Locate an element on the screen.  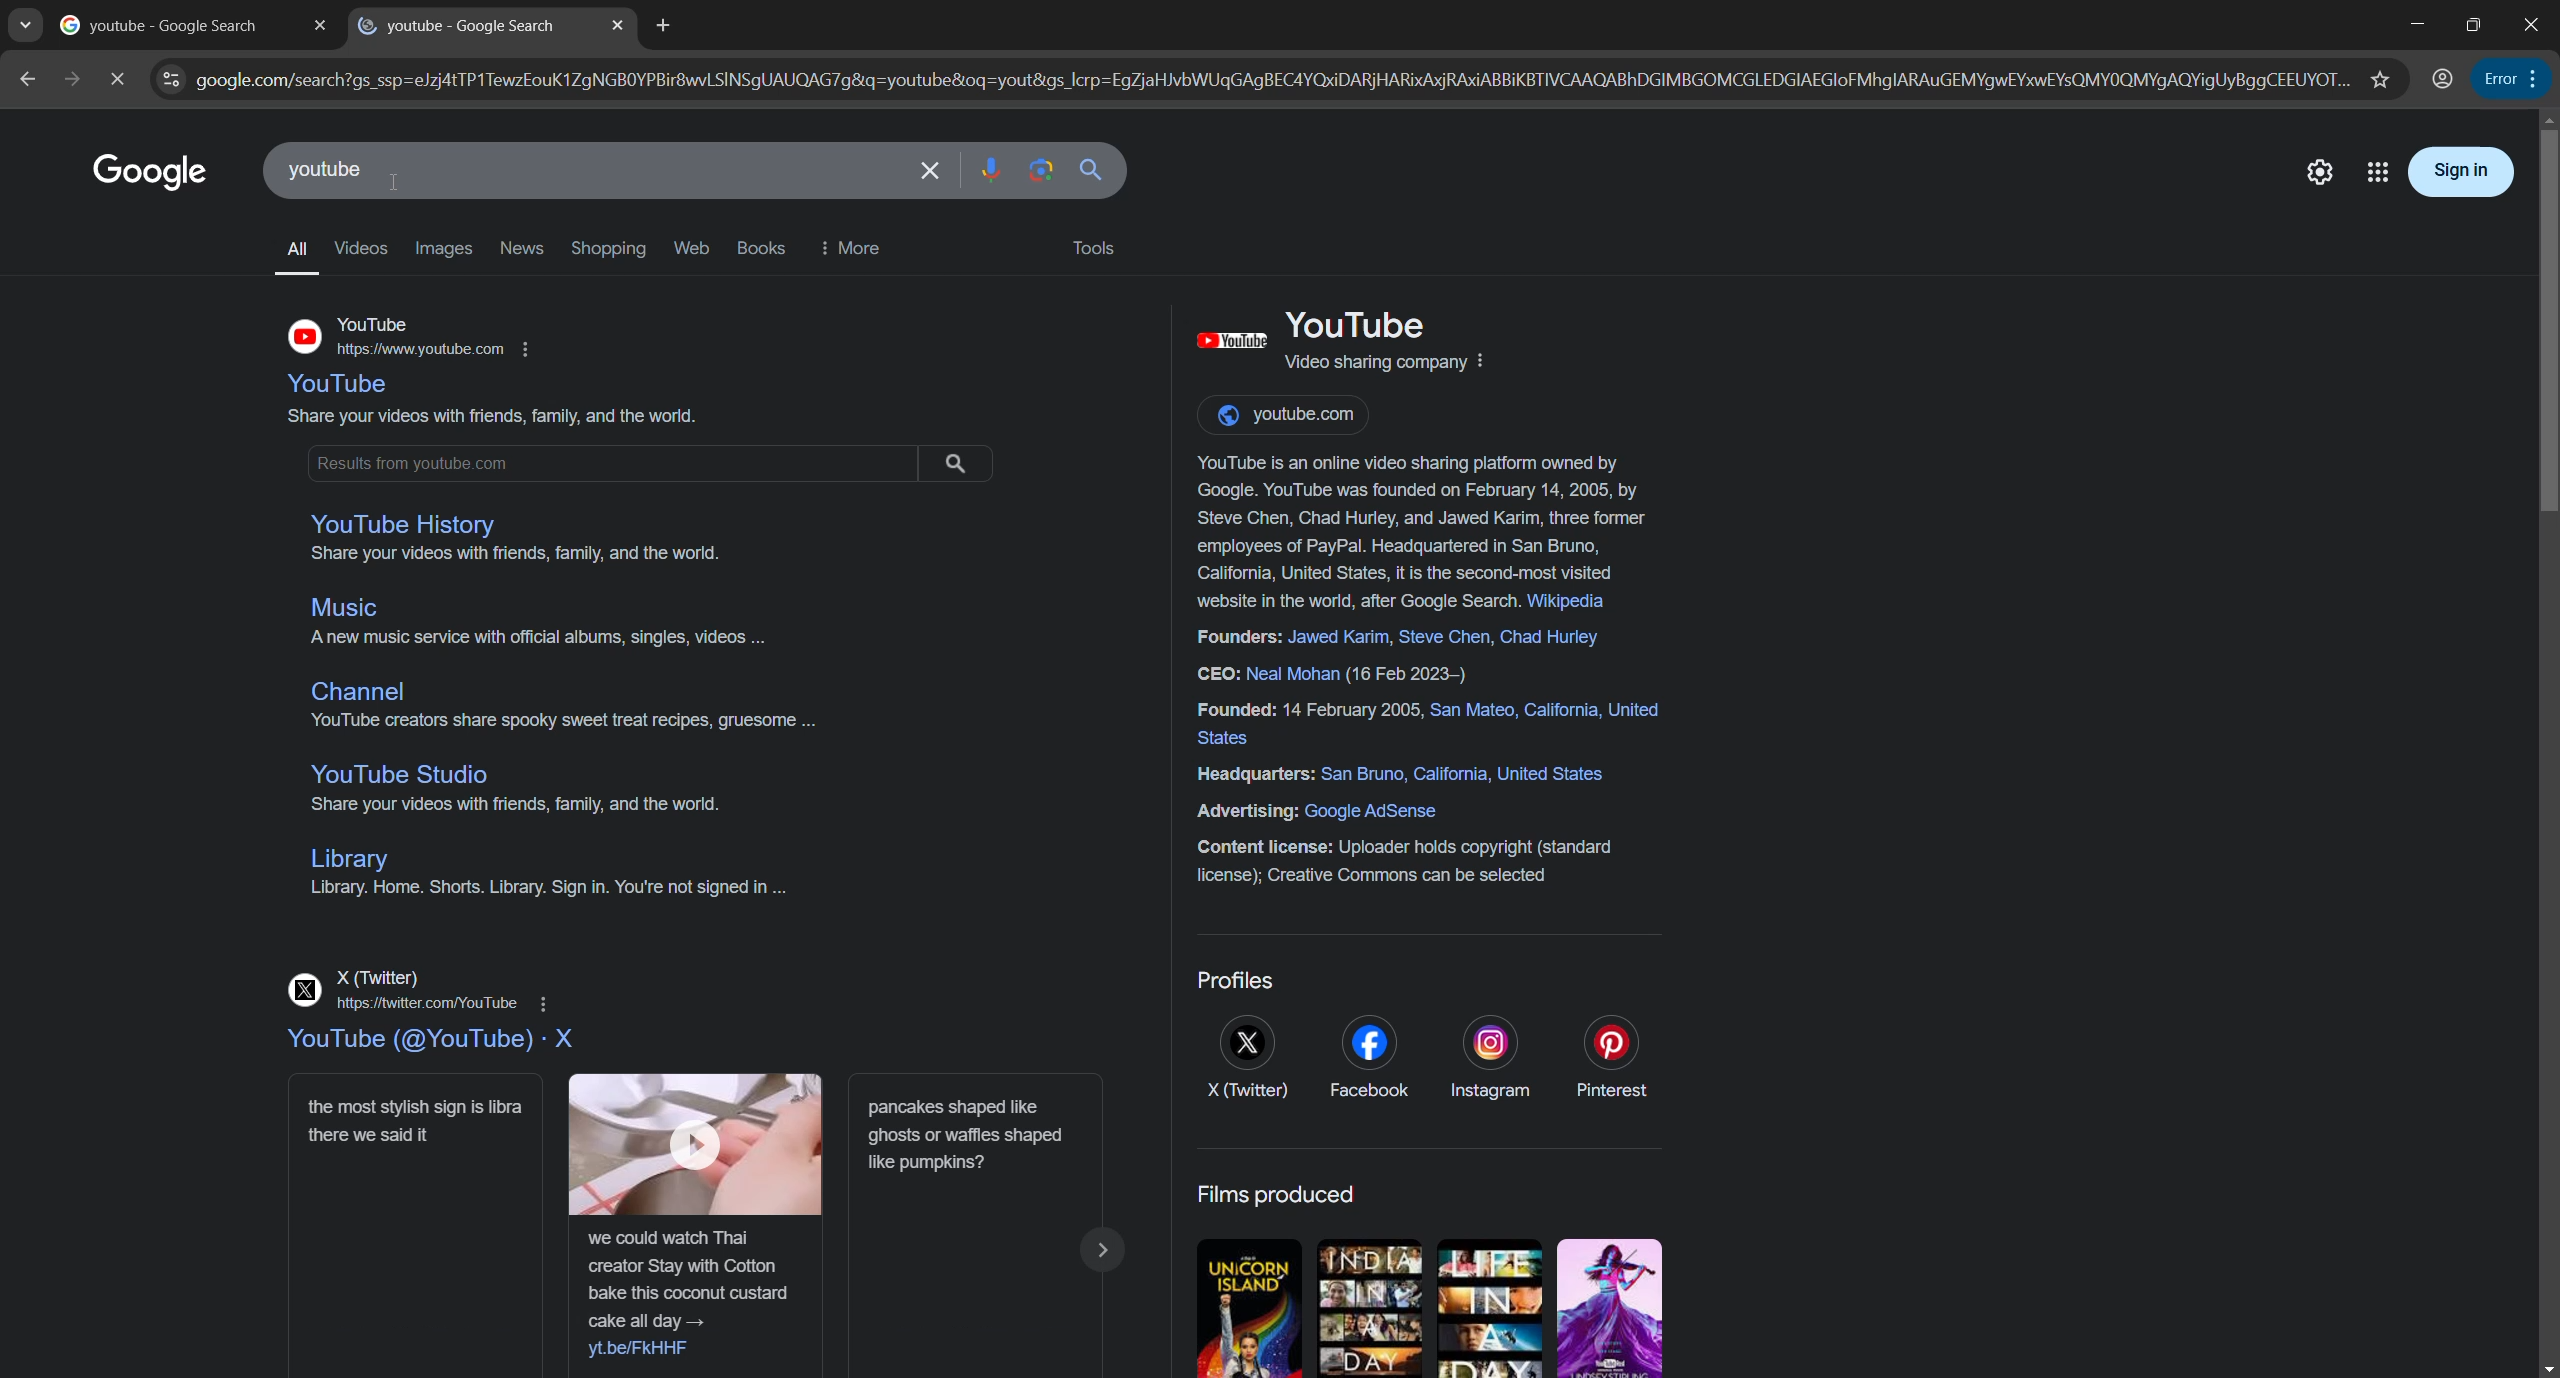
close is located at coordinates (321, 27).